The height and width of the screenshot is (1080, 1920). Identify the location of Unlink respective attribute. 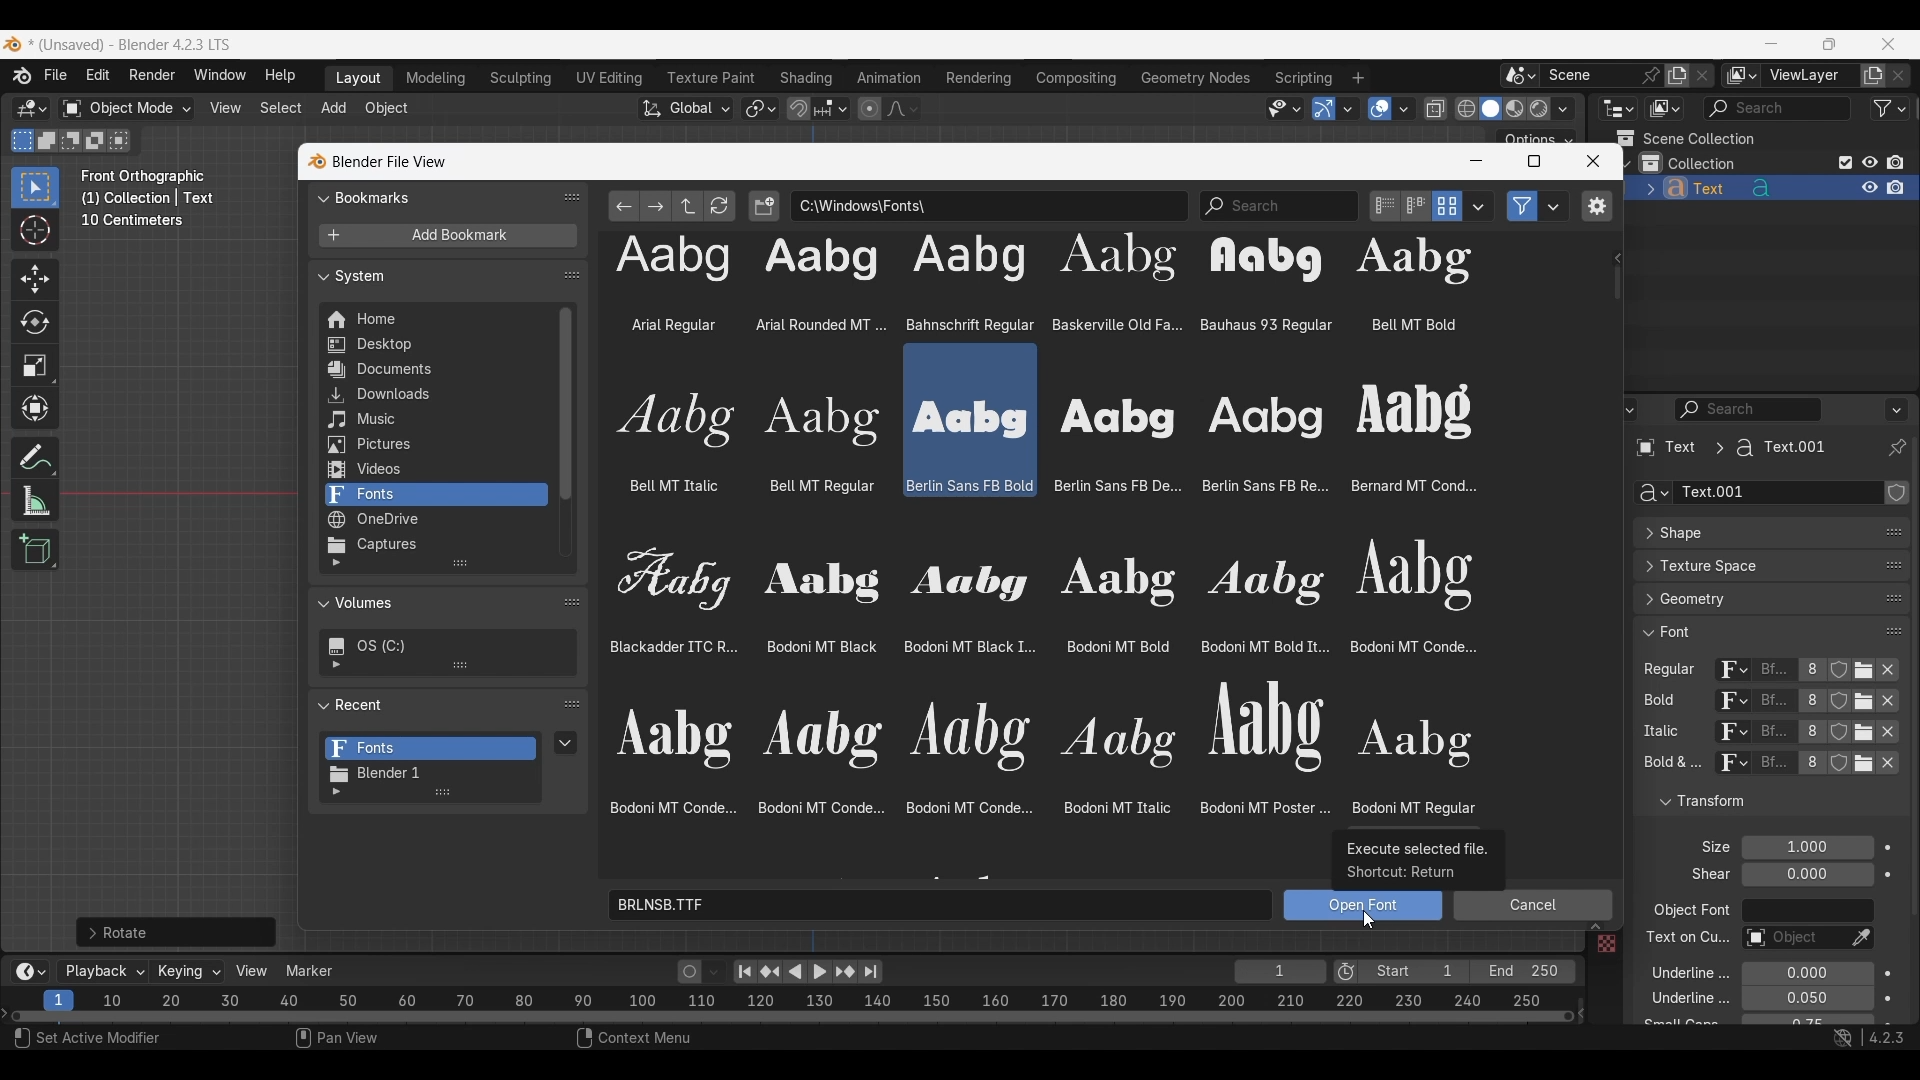
(1894, 672).